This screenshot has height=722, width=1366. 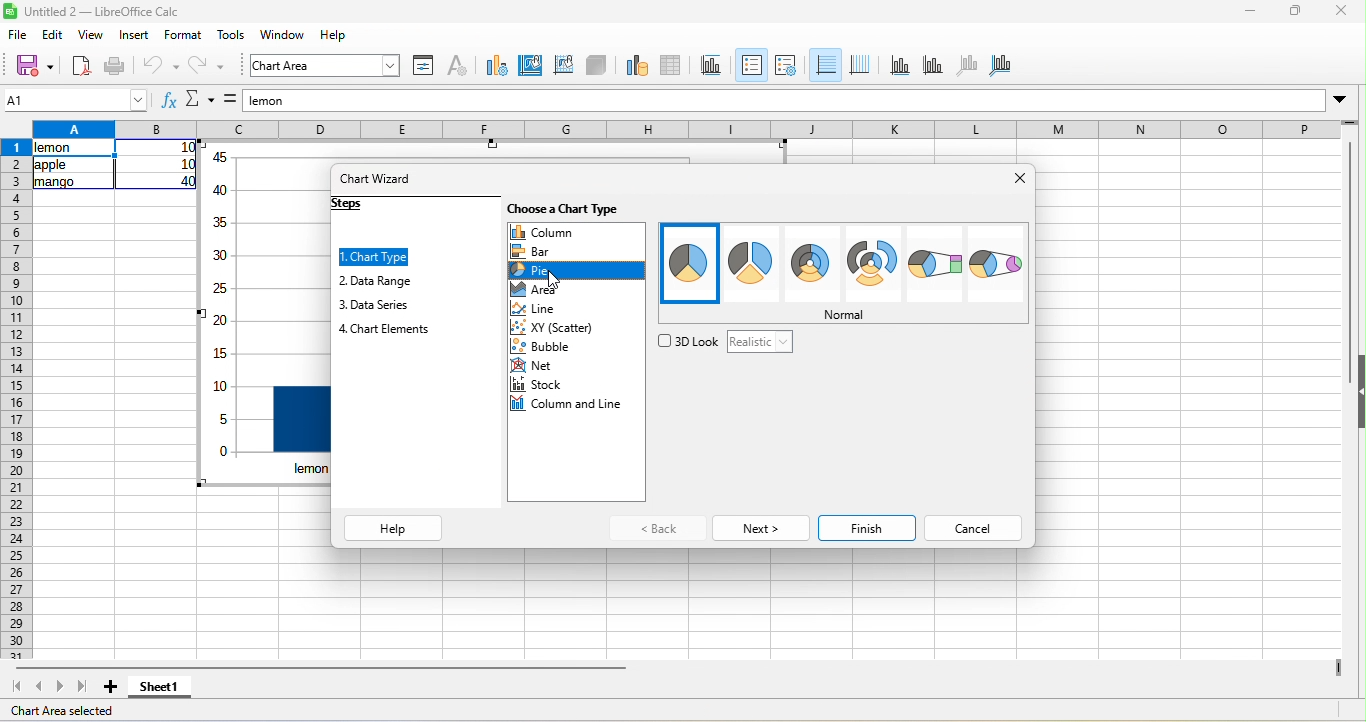 What do you see at coordinates (283, 36) in the screenshot?
I see `windows` at bounding box center [283, 36].